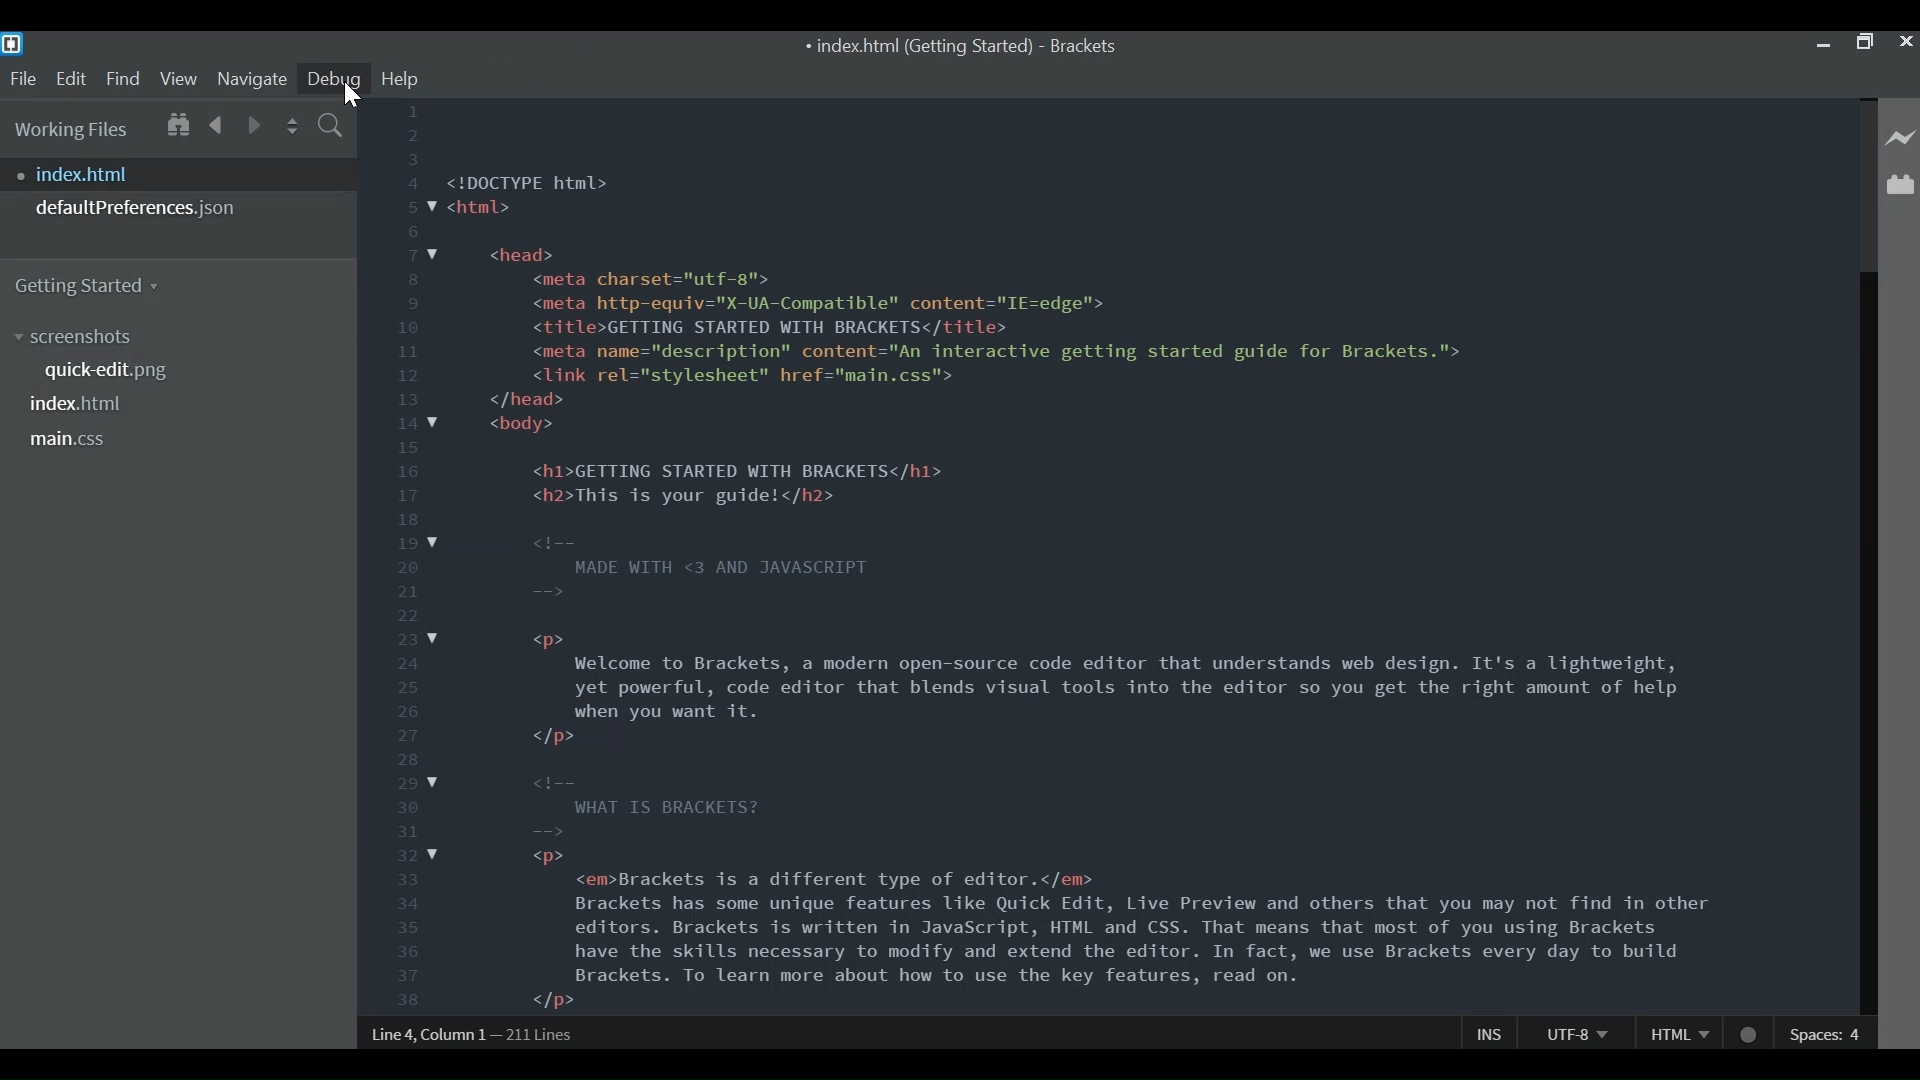 This screenshot has width=1920, height=1080. I want to click on Edit, so click(70, 79).